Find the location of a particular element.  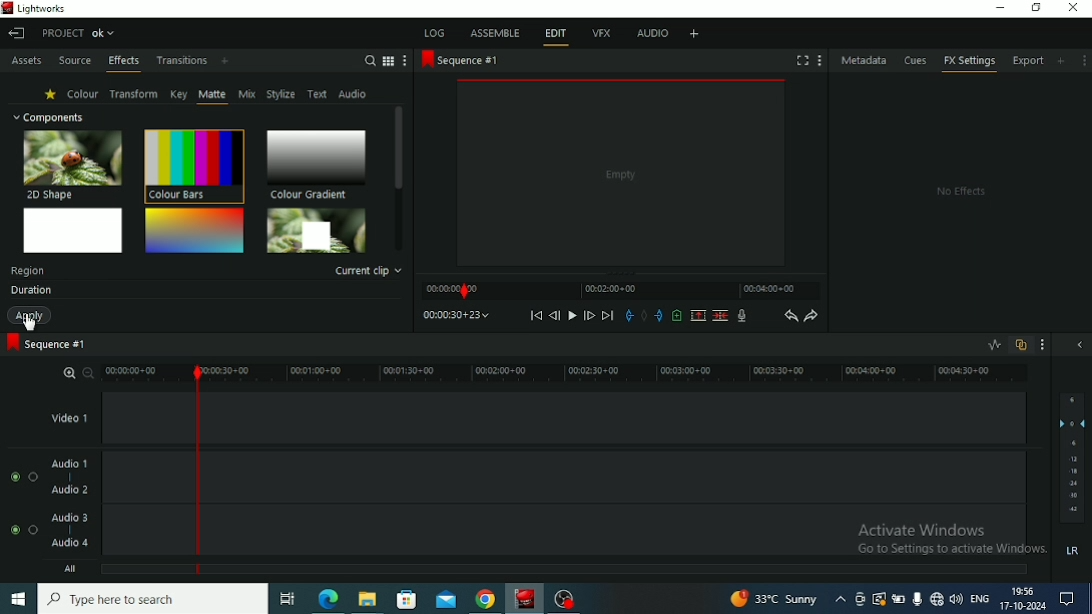

Search is located at coordinates (369, 60).